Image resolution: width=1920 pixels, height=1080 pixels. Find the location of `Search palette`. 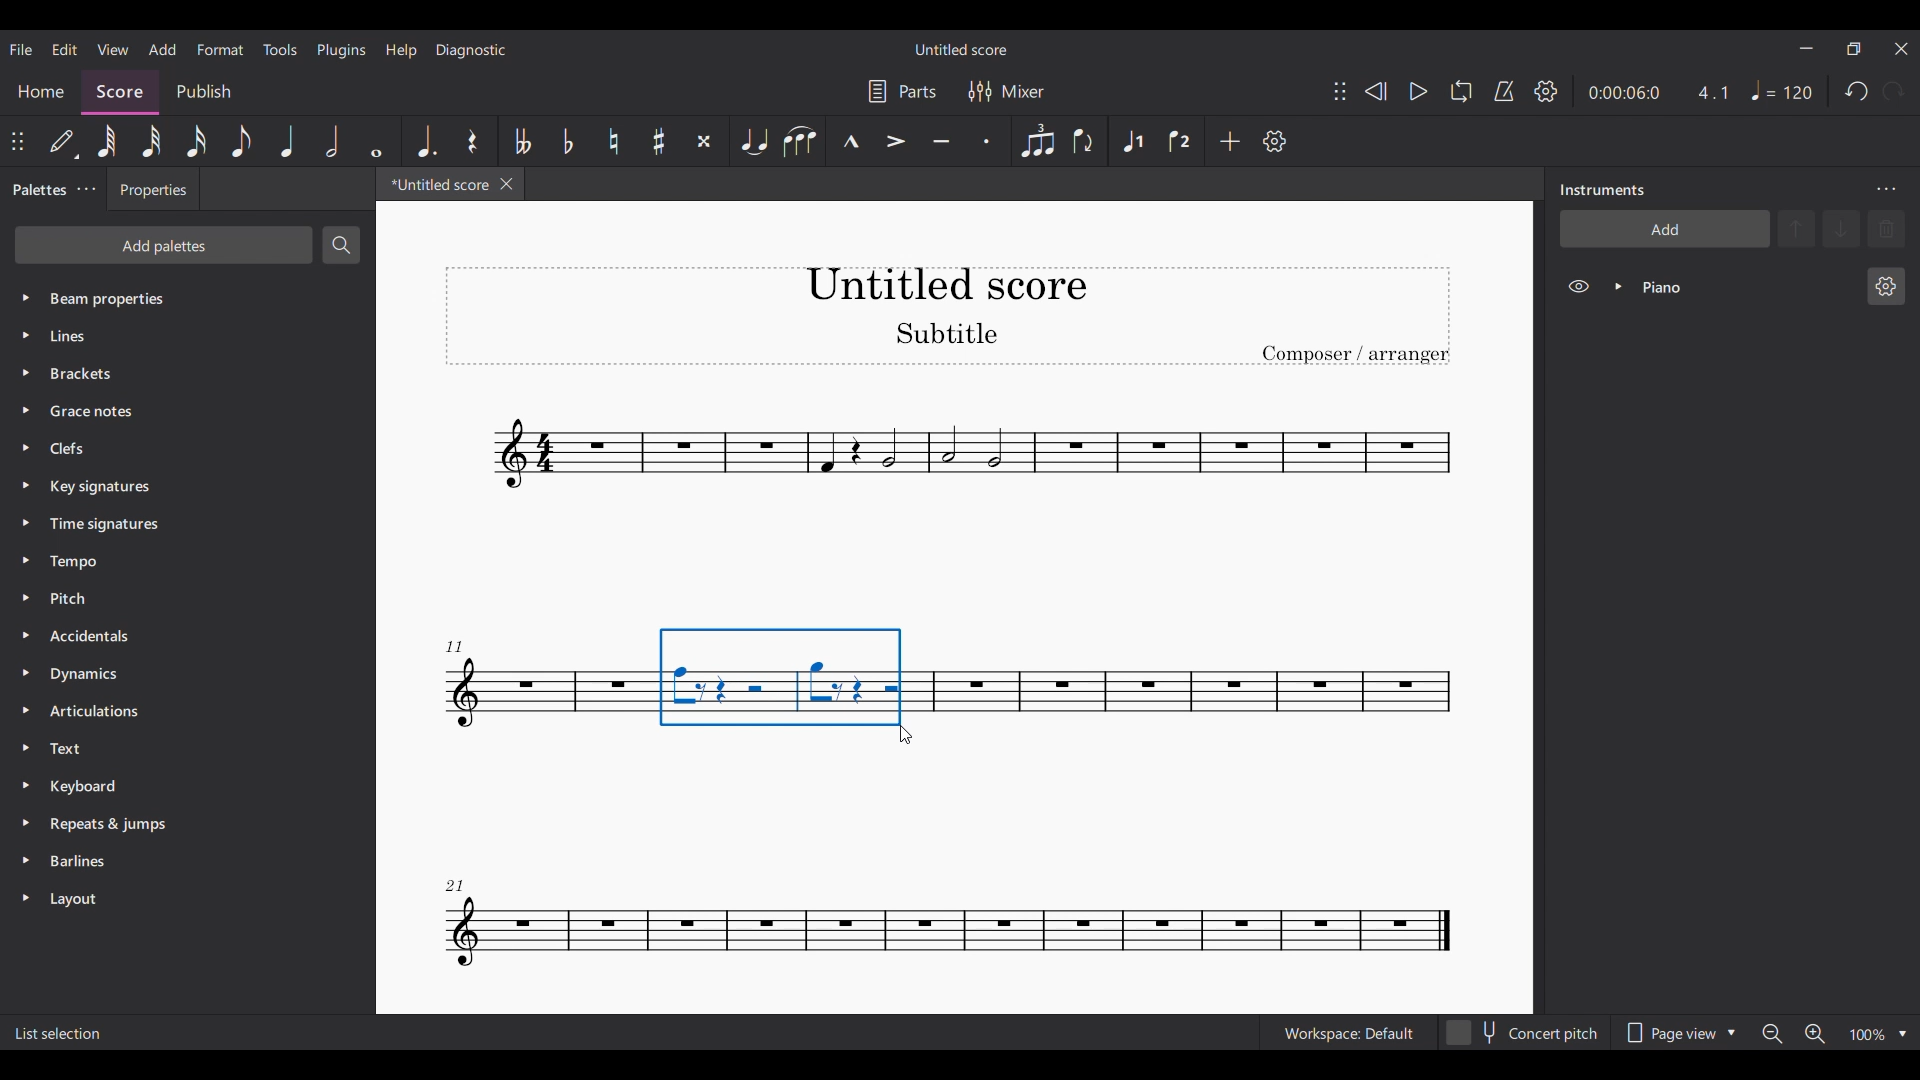

Search palette is located at coordinates (341, 244).